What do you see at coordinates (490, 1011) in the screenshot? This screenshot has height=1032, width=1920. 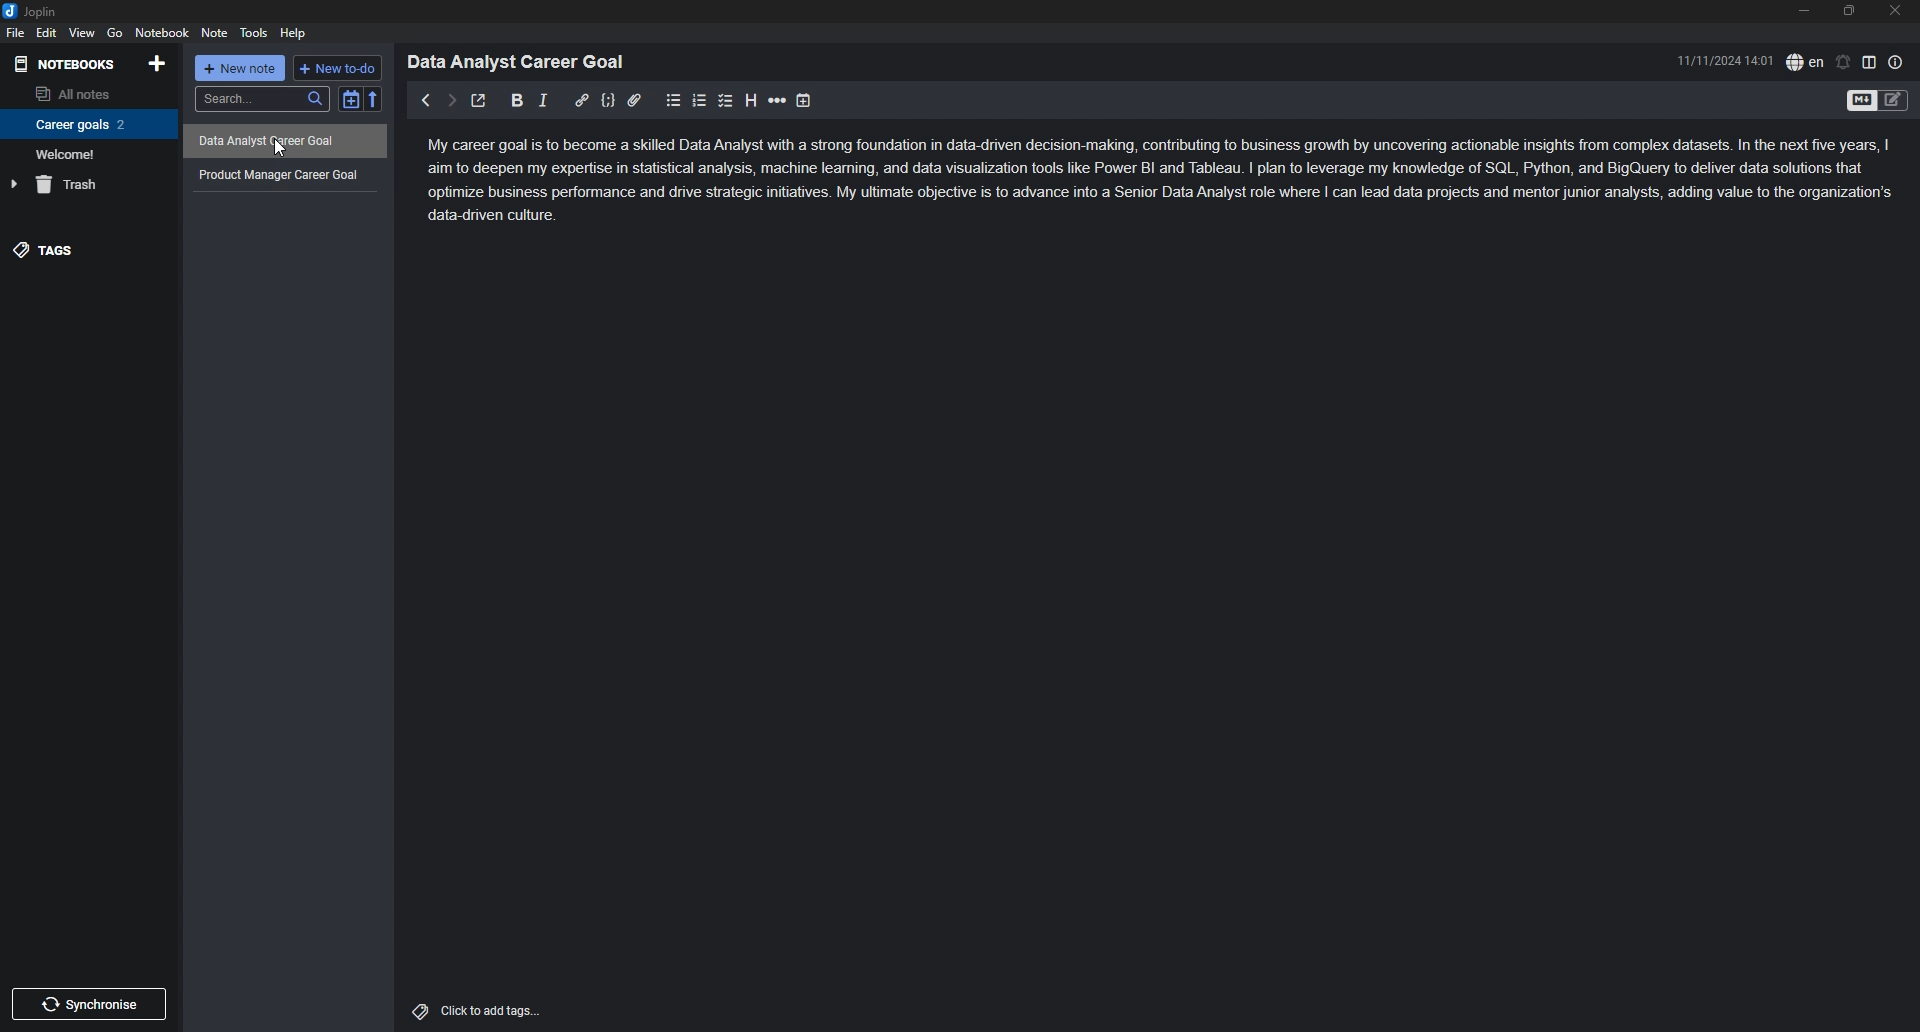 I see `Click to add tags...` at bounding box center [490, 1011].